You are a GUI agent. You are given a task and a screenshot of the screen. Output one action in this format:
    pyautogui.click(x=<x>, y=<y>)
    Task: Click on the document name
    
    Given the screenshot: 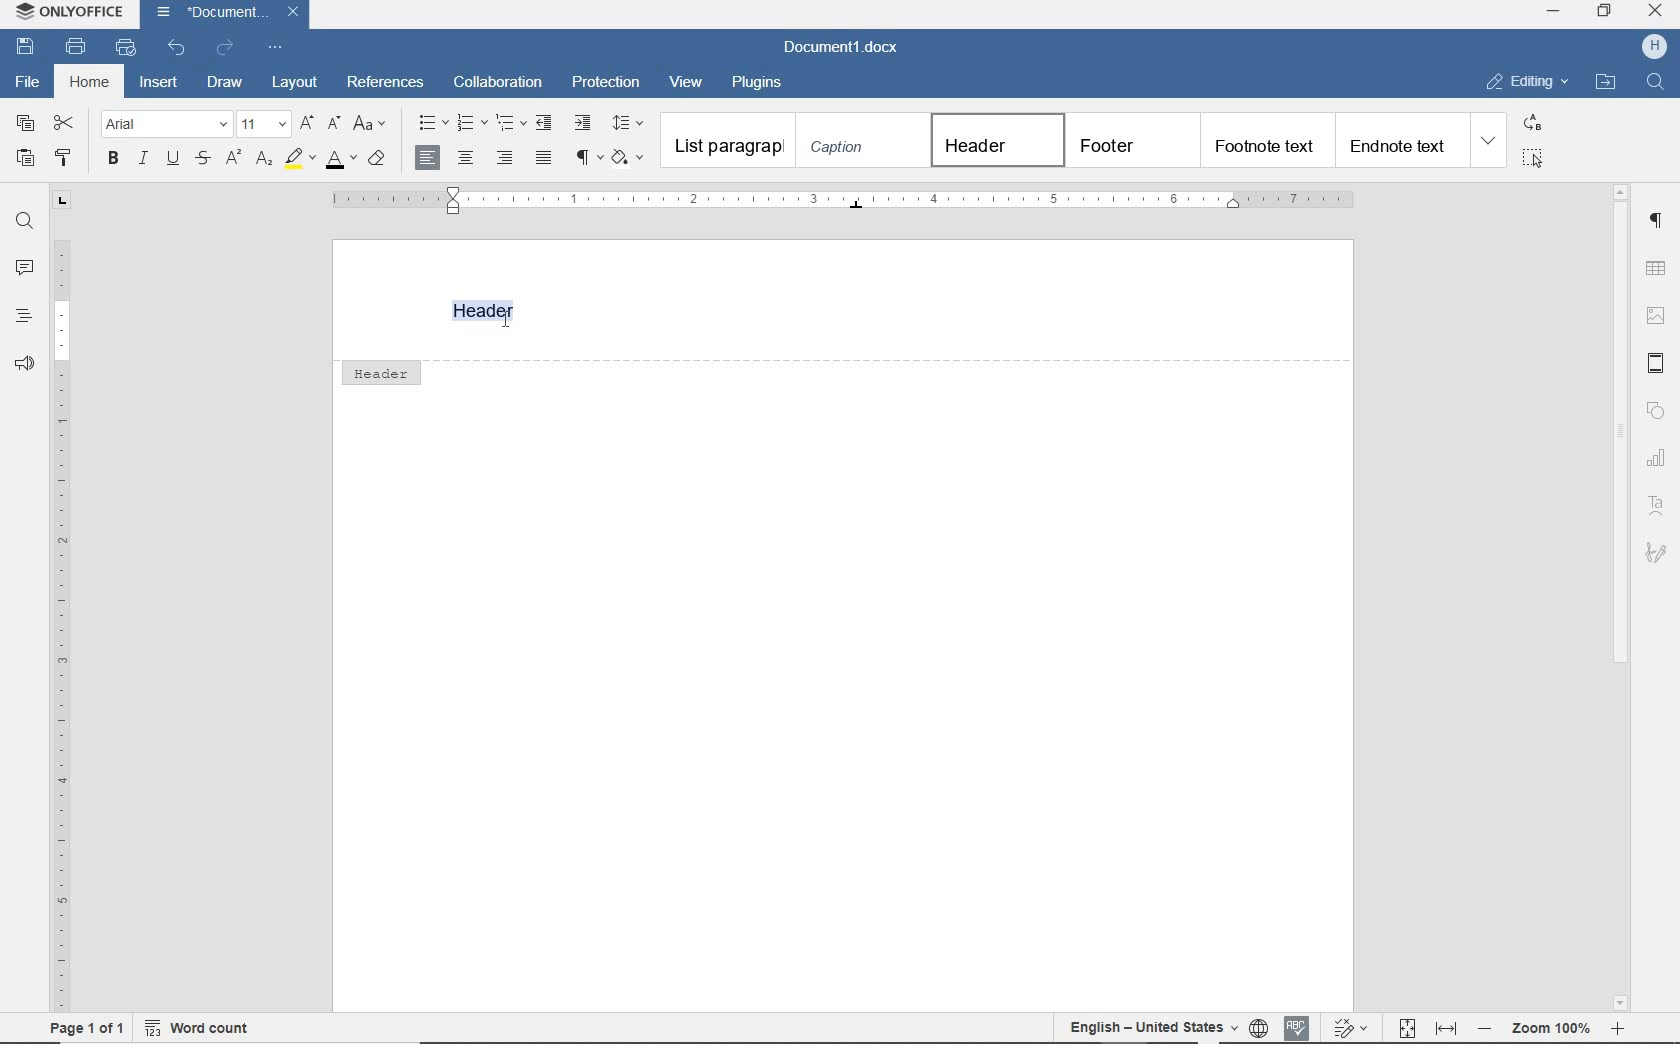 What is the action you would take?
    pyautogui.click(x=212, y=13)
    